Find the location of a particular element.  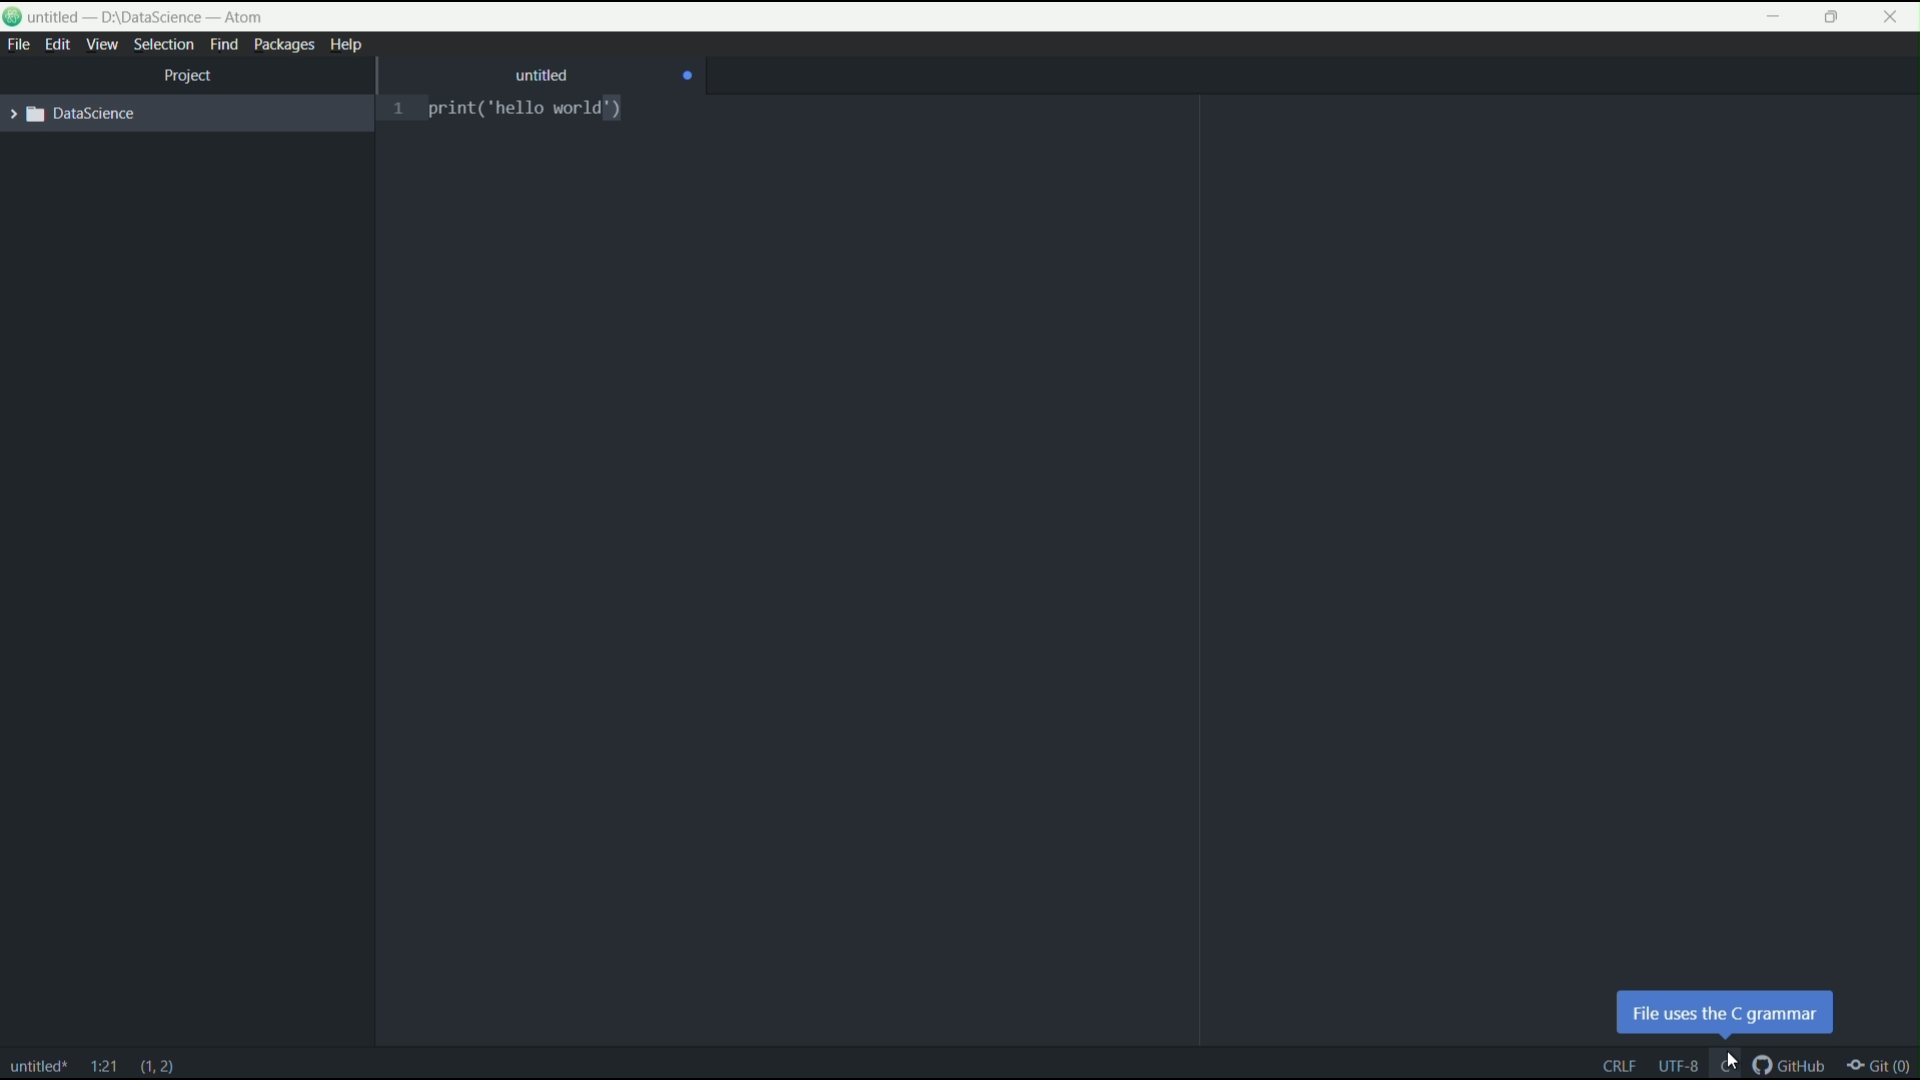

line and column is located at coordinates (104, 1067).